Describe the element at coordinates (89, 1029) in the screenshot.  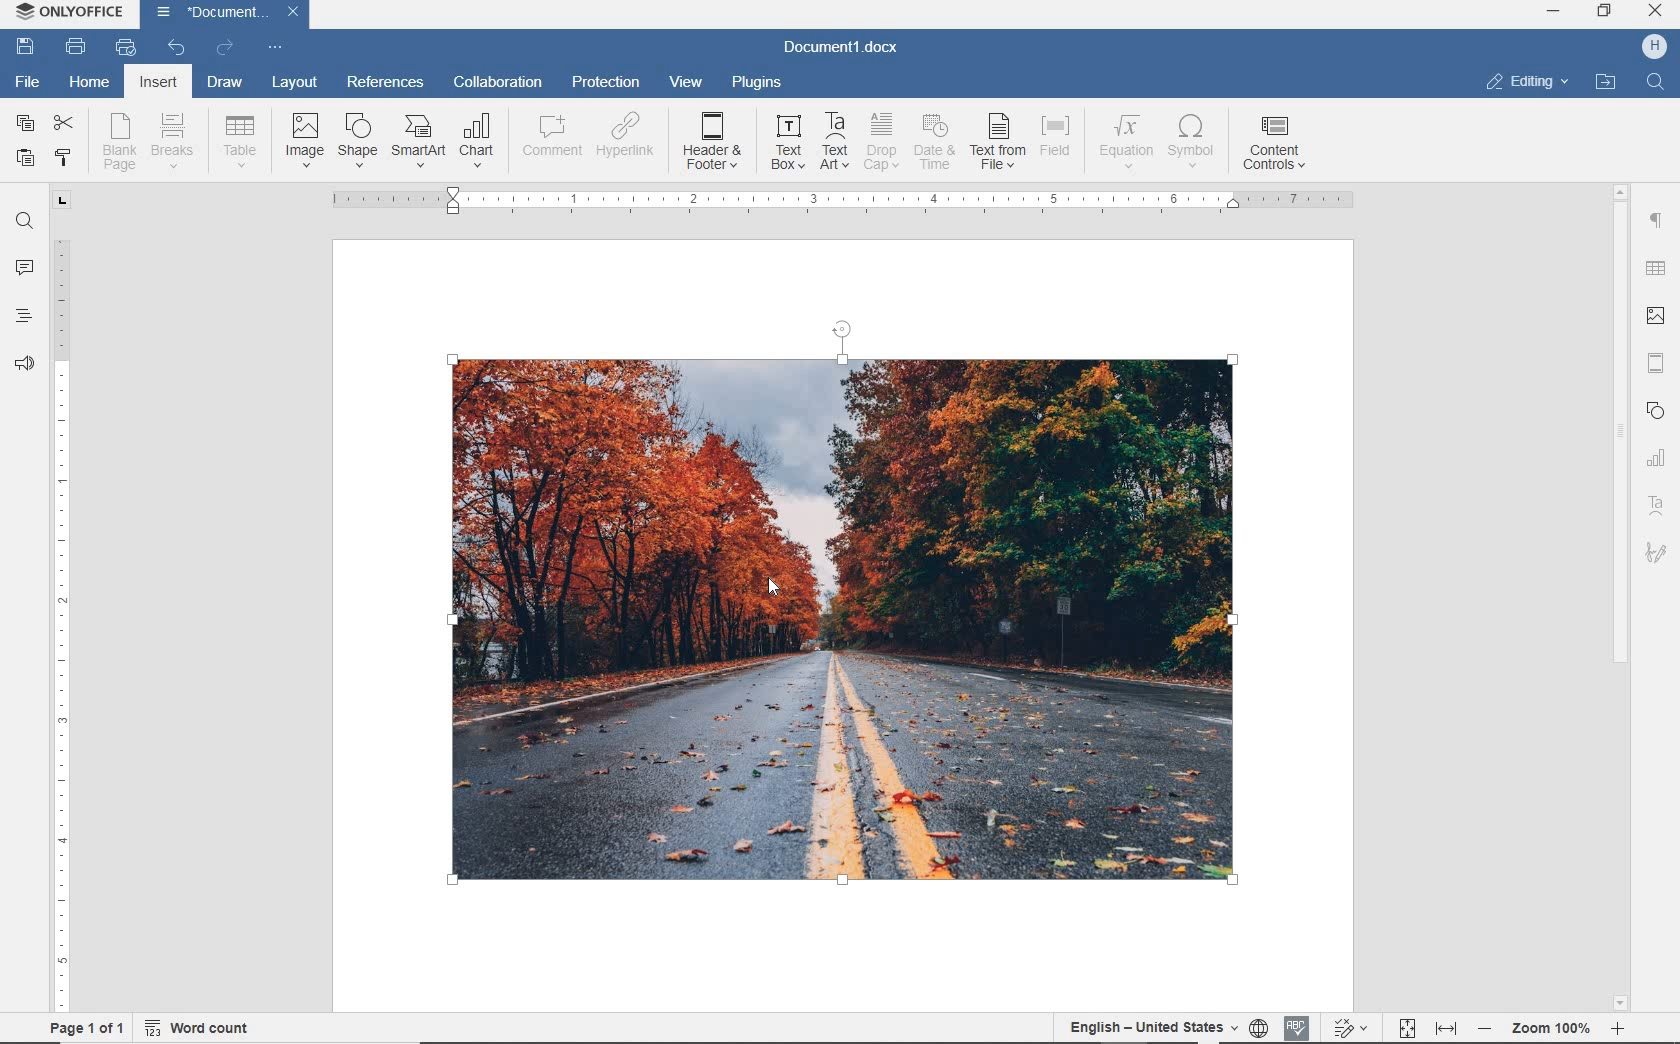
I see `page 1of 1` at that location.